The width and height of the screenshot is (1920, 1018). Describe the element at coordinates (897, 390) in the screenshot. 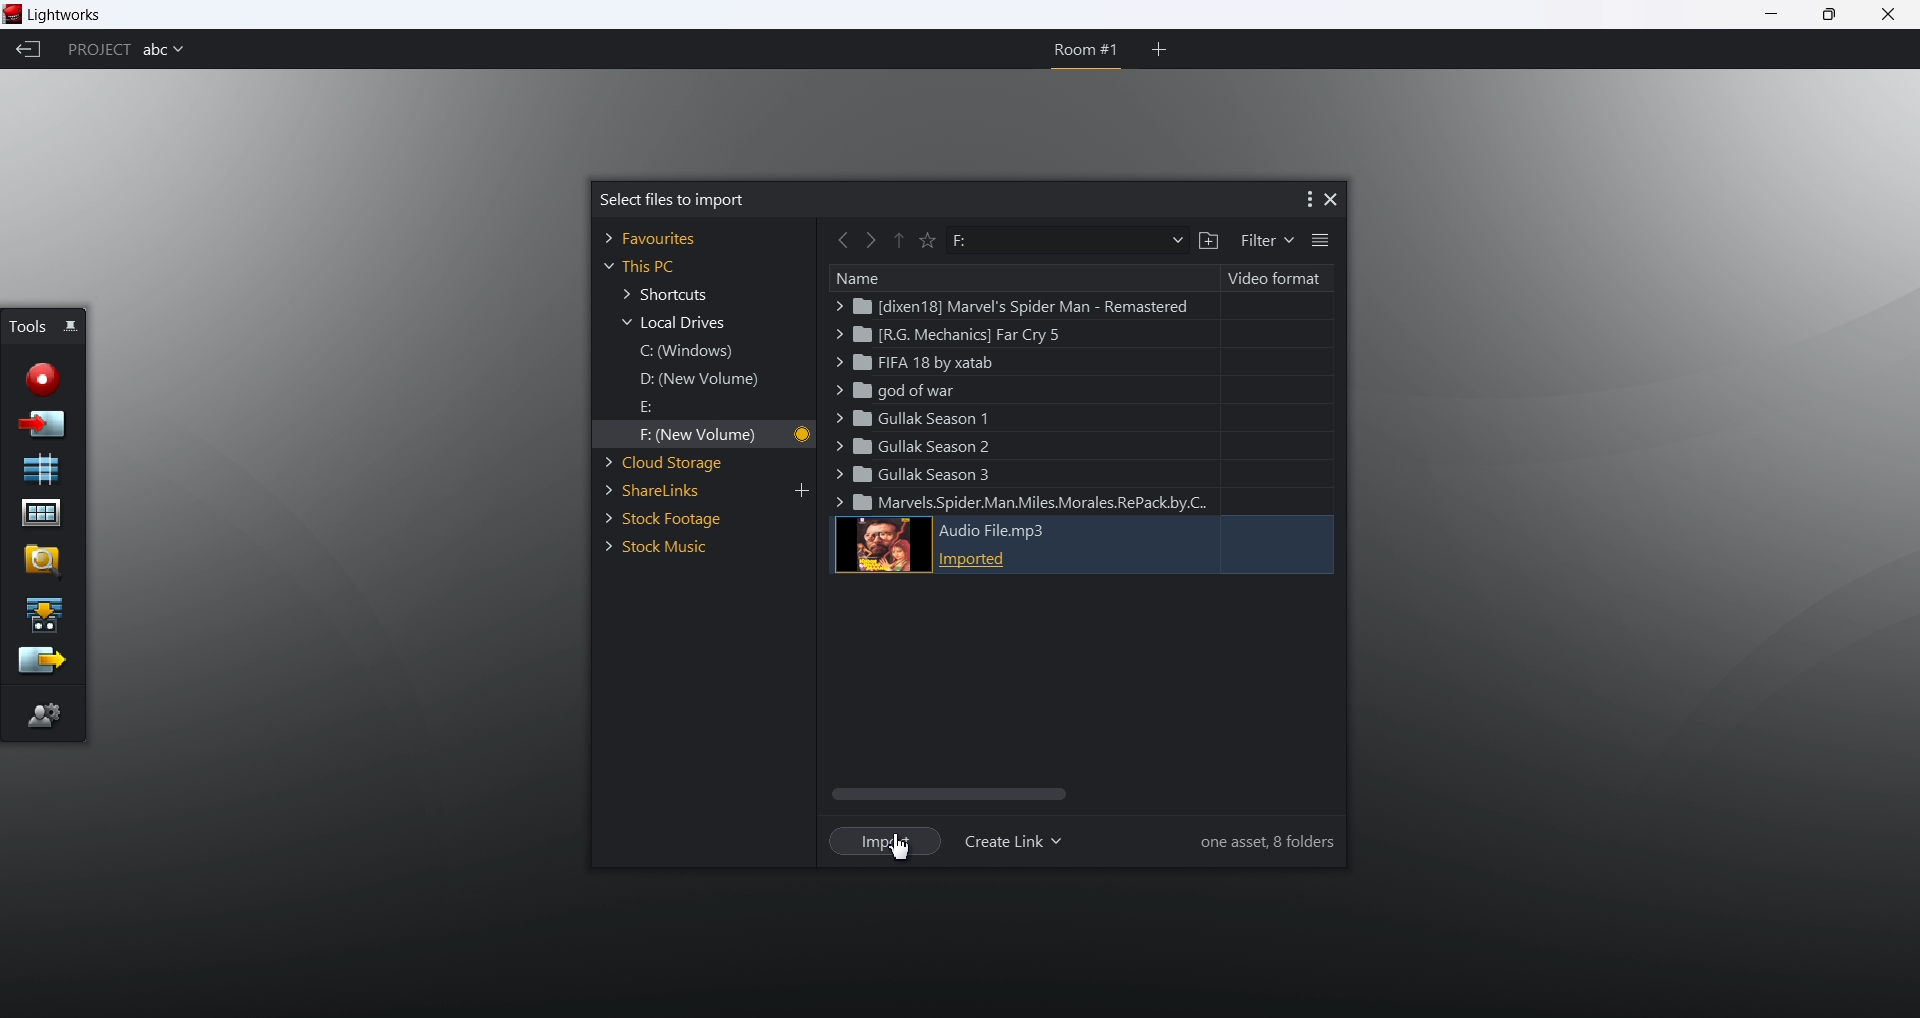

I see `god of war` at that location.